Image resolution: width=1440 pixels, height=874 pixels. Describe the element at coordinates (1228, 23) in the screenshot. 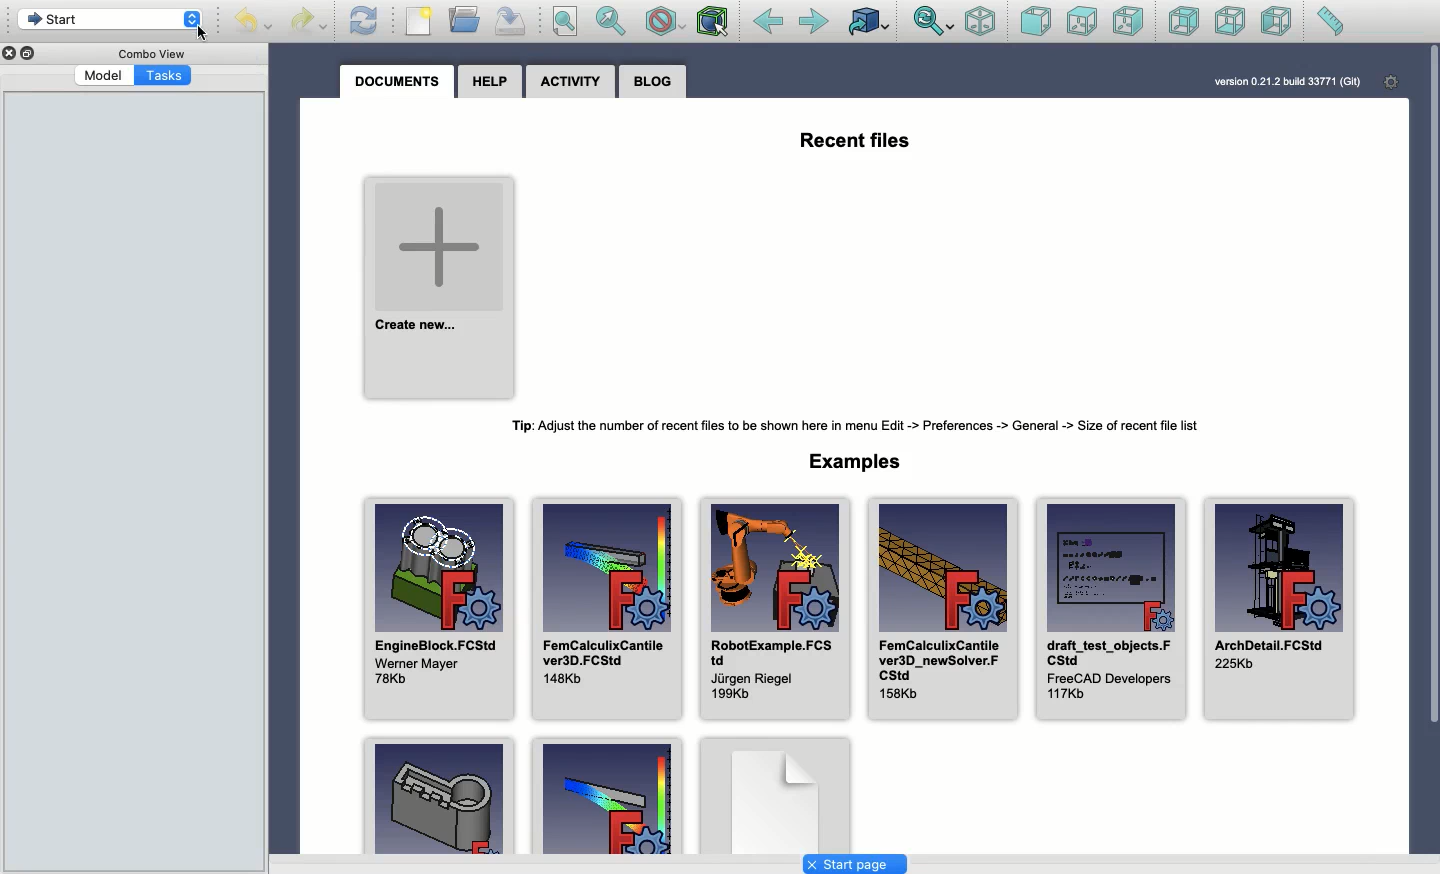

I see `Bottom` at that location.